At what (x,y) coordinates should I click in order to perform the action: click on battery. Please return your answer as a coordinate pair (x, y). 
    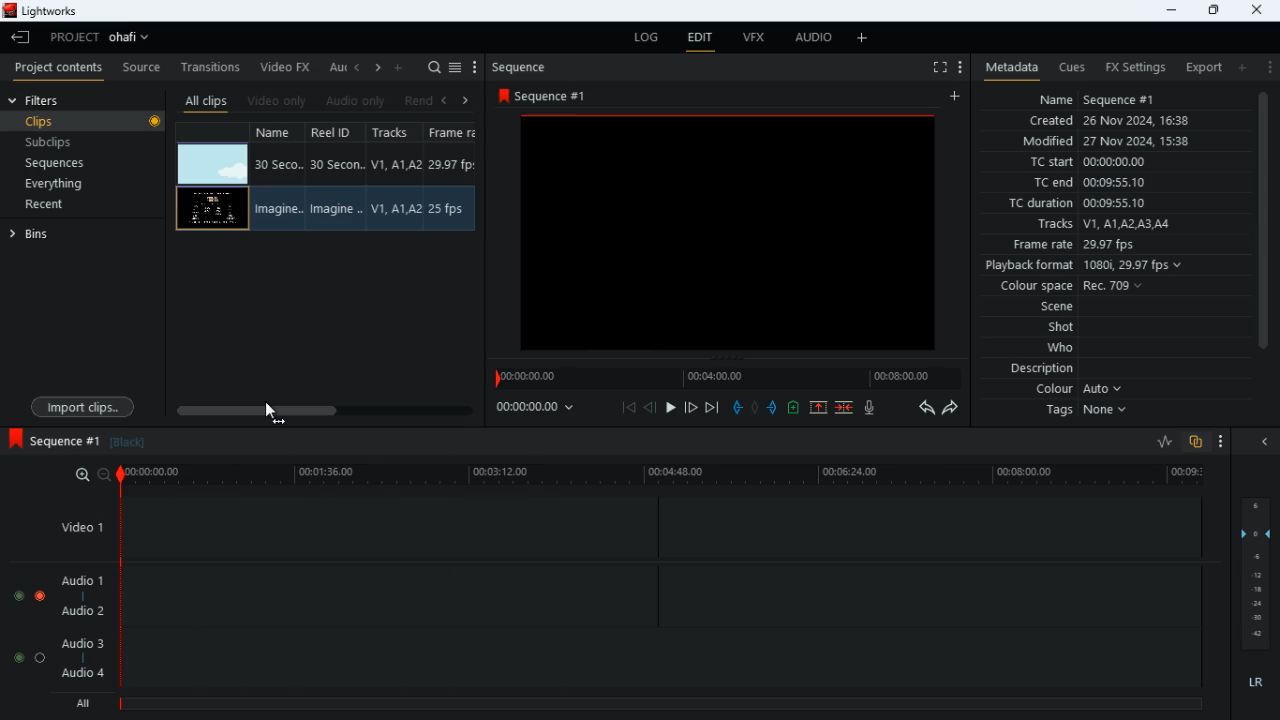
    Looking at the image, I should click on (795, 409).